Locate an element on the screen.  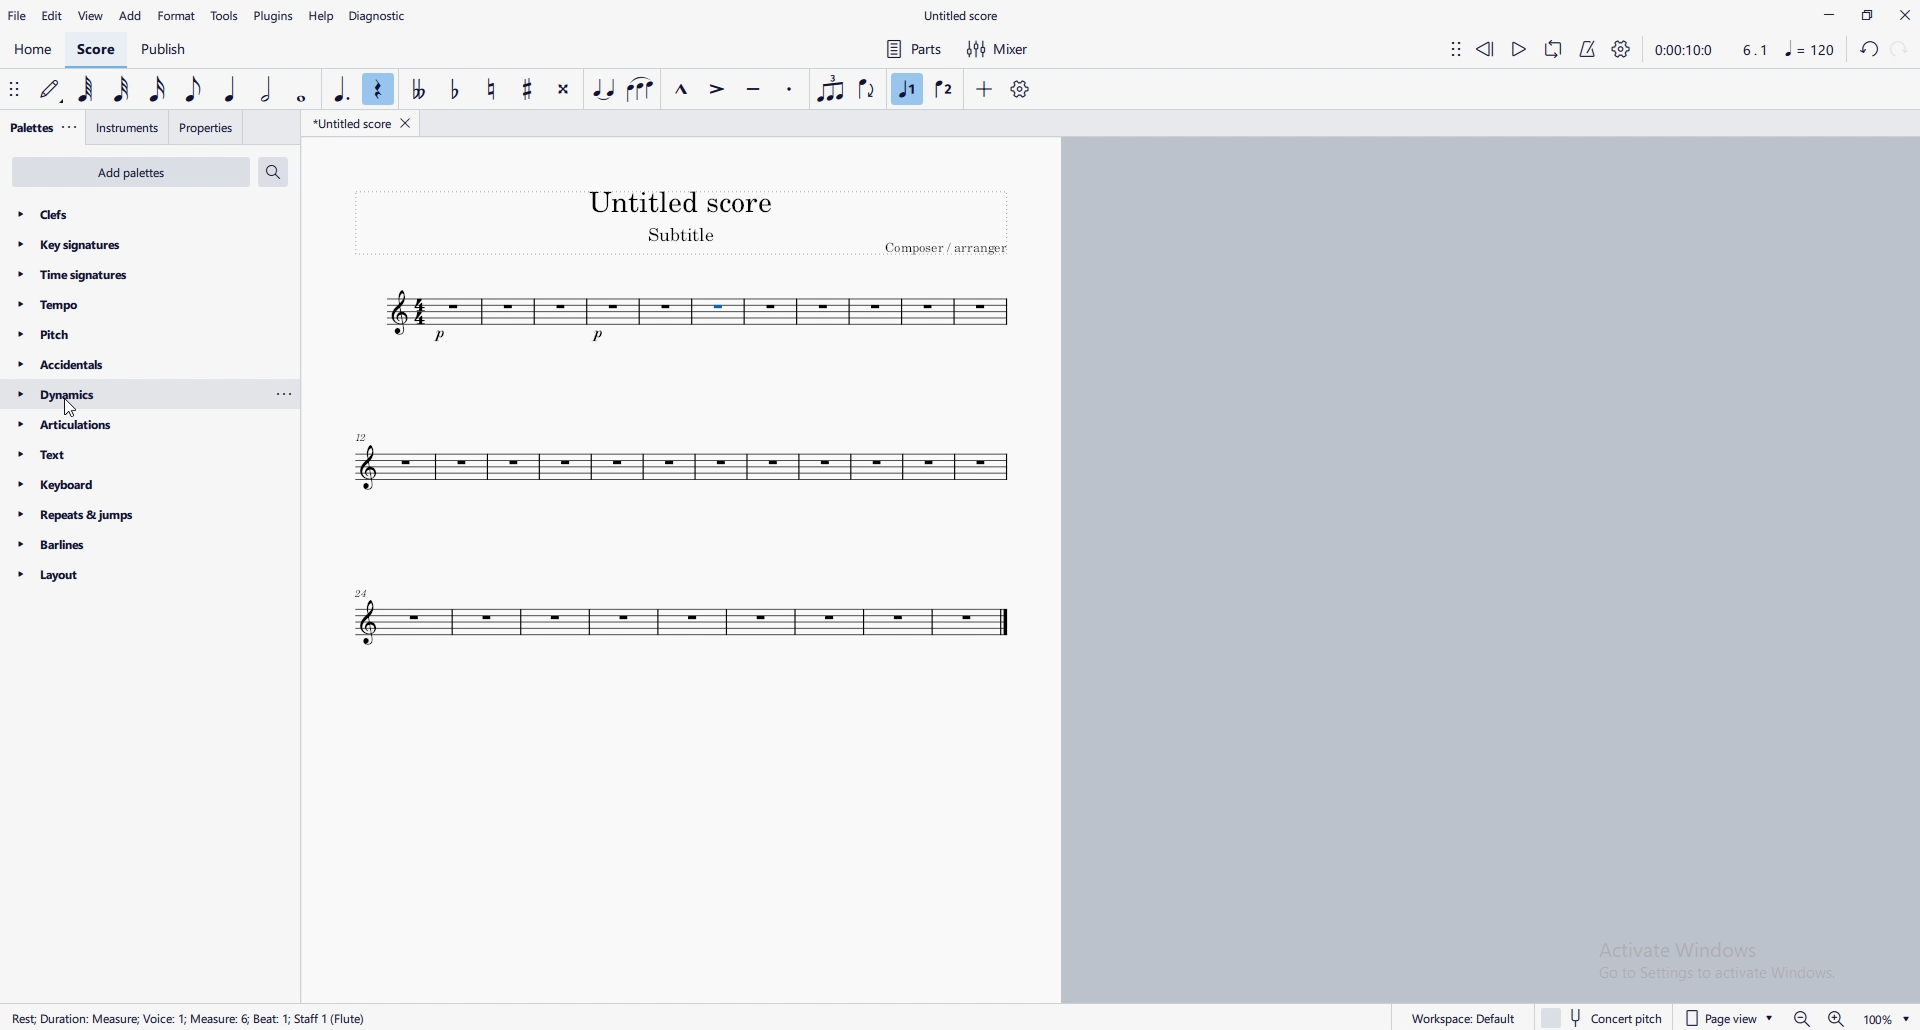
adjust is located at coordinates (1456, 48).